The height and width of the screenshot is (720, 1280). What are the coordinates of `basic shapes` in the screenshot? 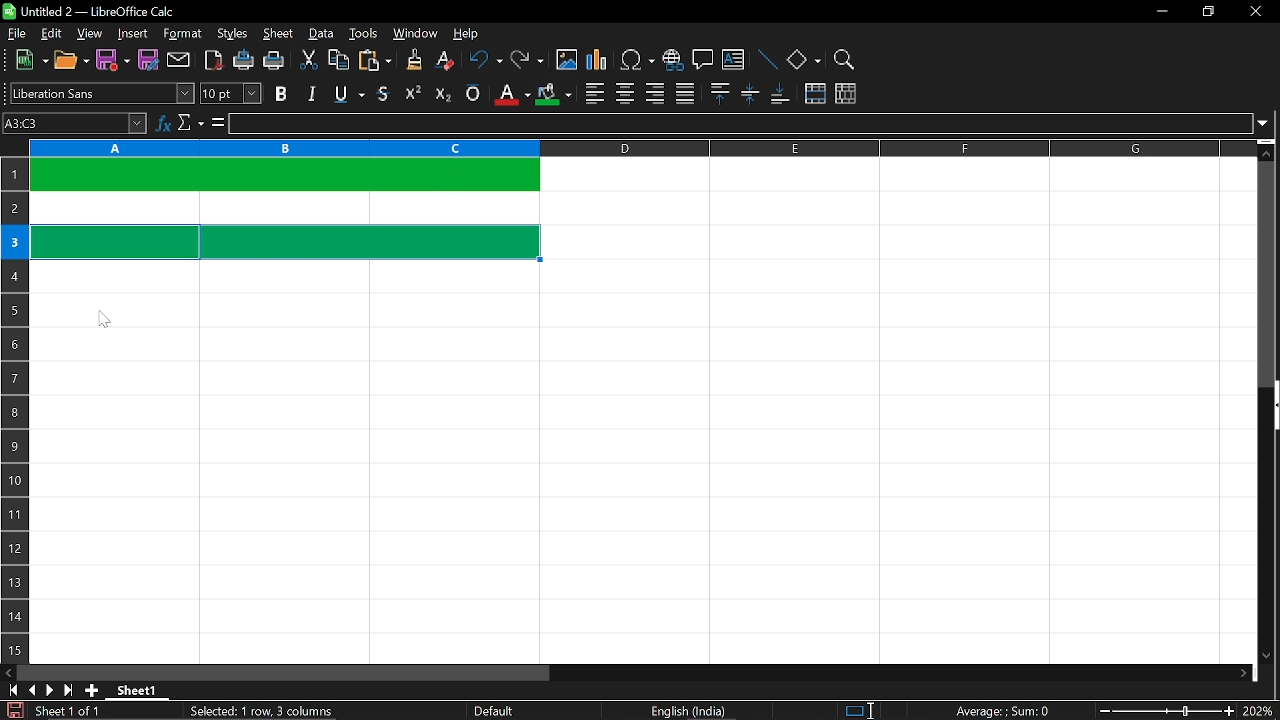 It's located at (804, 59).